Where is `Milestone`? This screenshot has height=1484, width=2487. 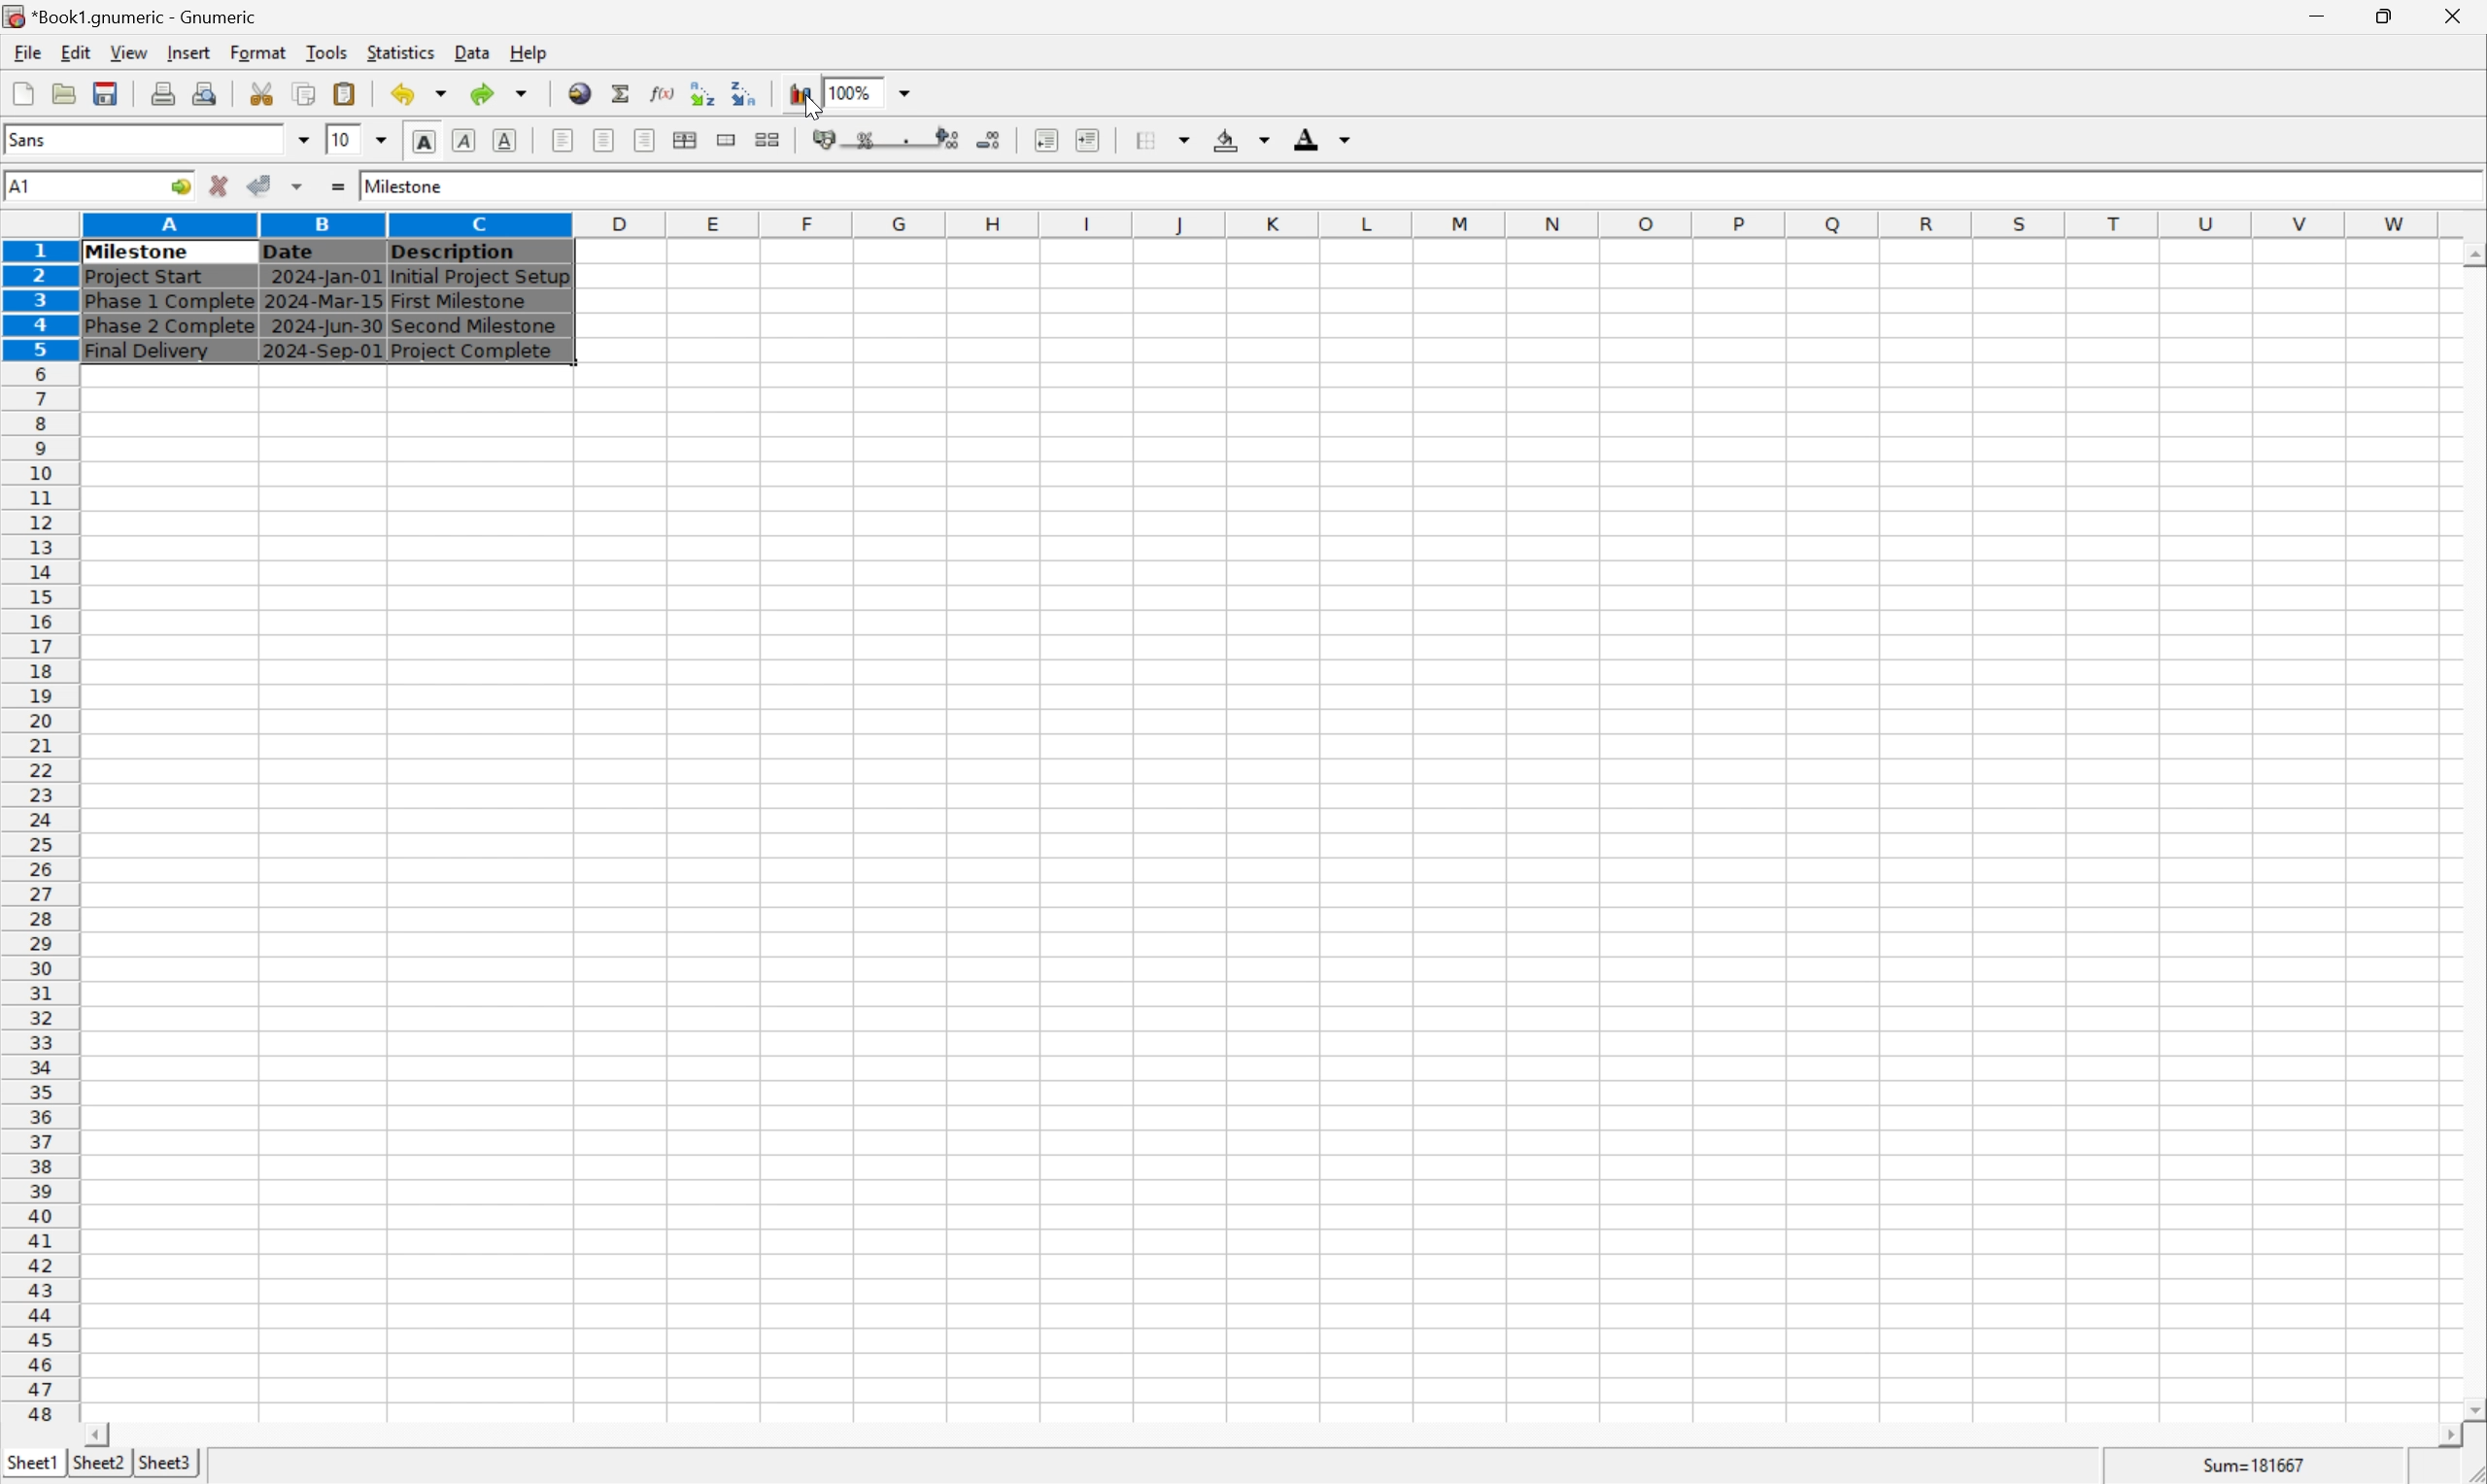 Milestone is located at coordinates (406, 183).